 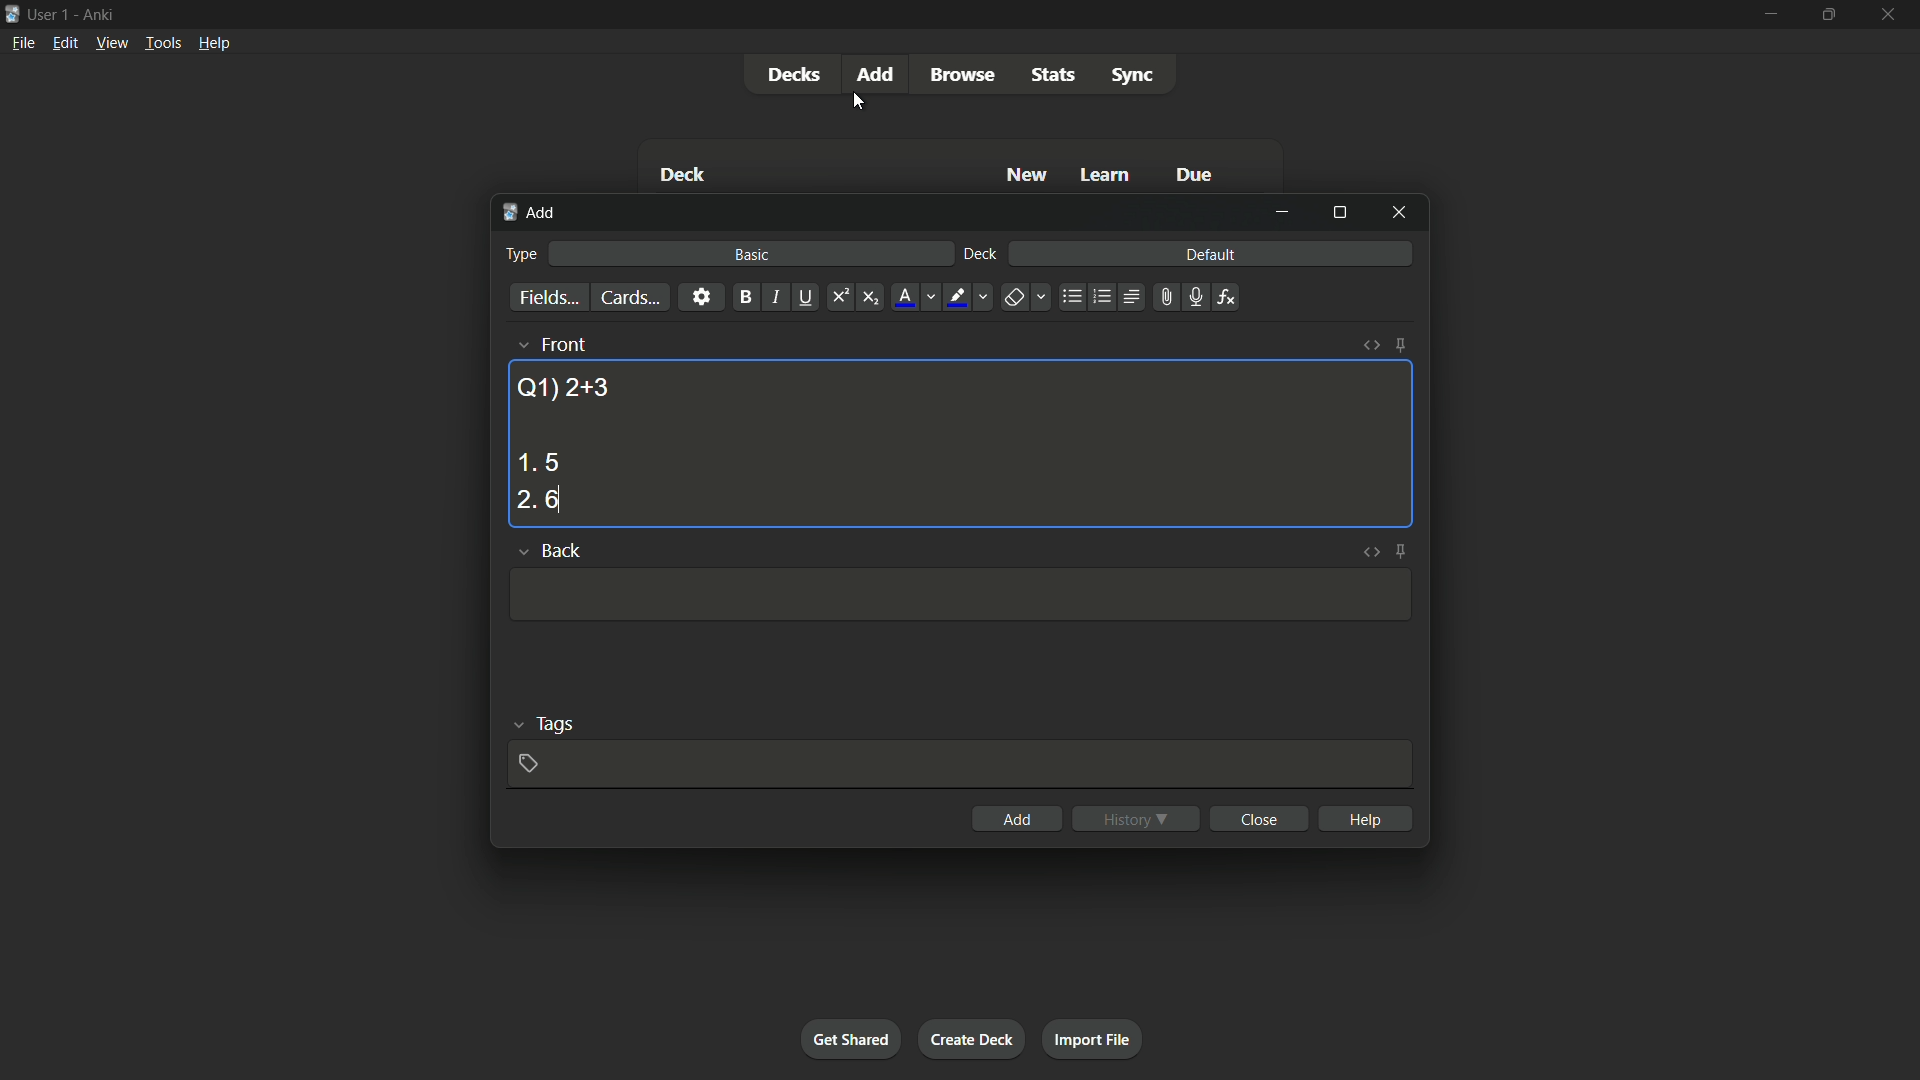 What do you see at coordinates (549, 299) in the screenshot?
I see `fields` at bounding box center [549, 299].